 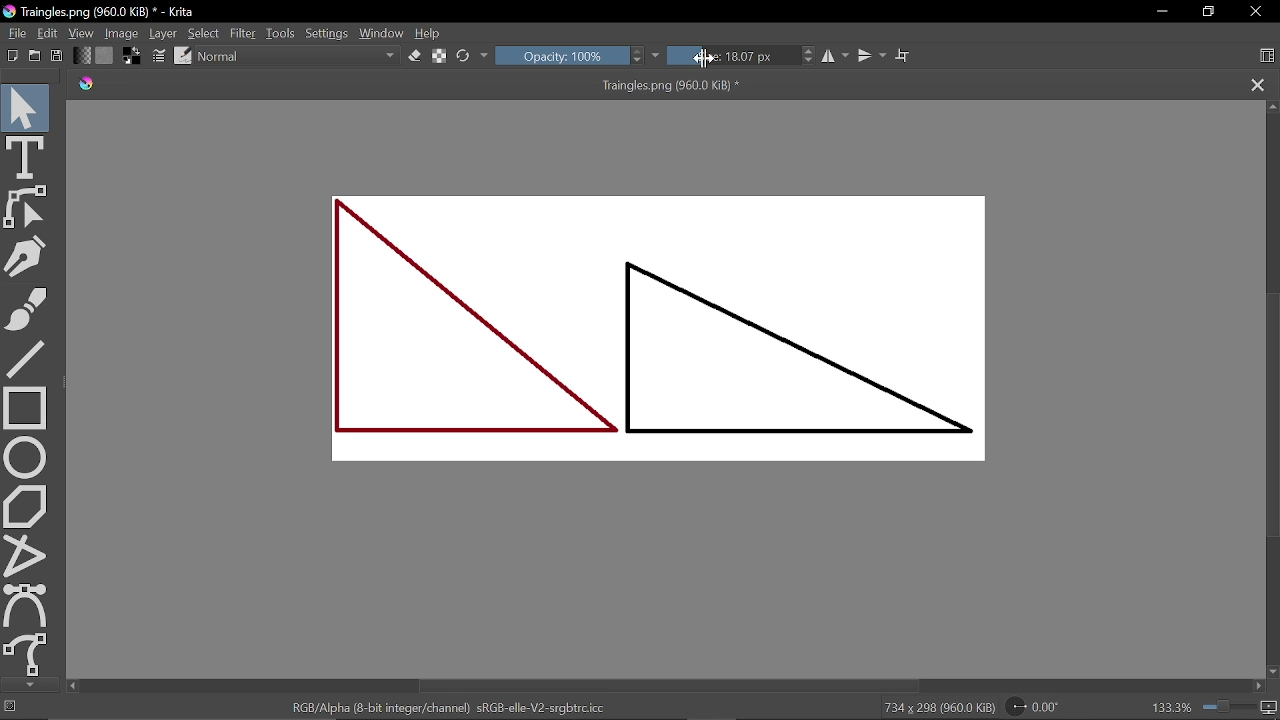 What do you see at coordinates (82, 33) in the screenshot?
I see `View` at bounding box center [82, 33].